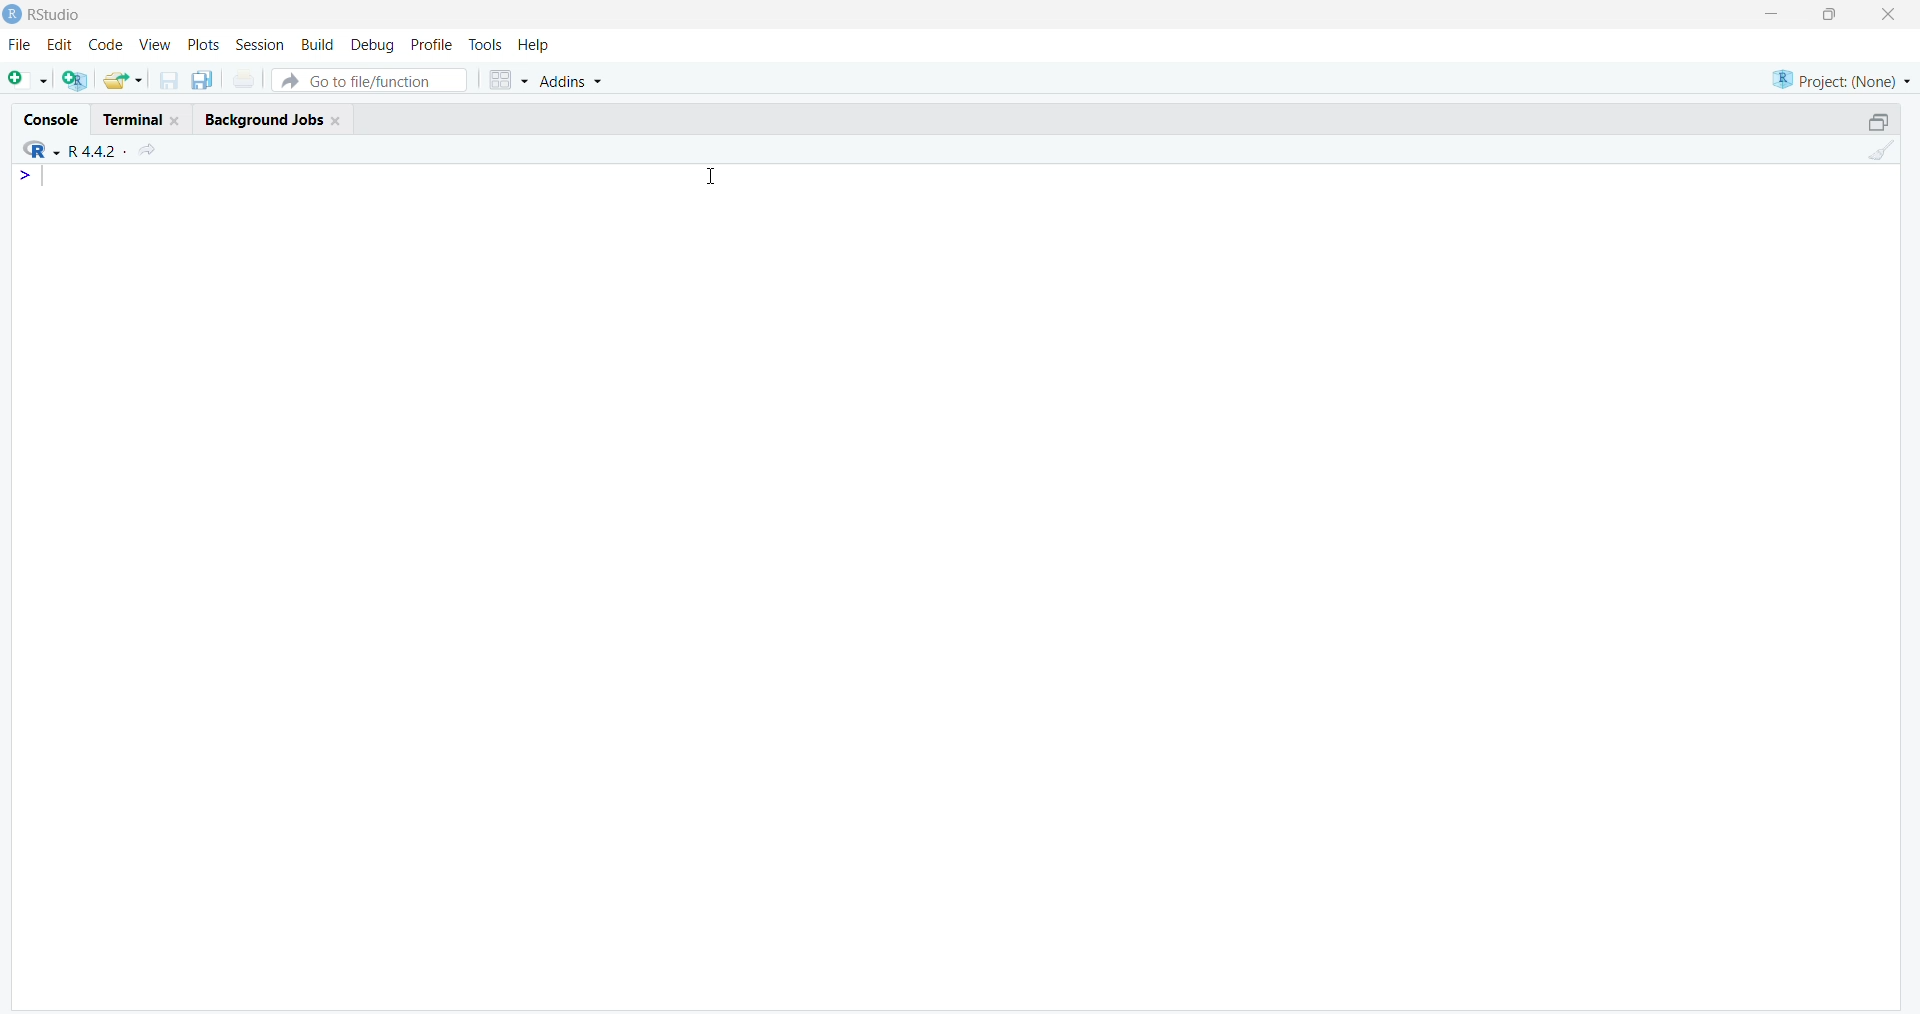  Describe the element at coordinates (143, 116) in the screenshot. I see `Terminal` at that location.